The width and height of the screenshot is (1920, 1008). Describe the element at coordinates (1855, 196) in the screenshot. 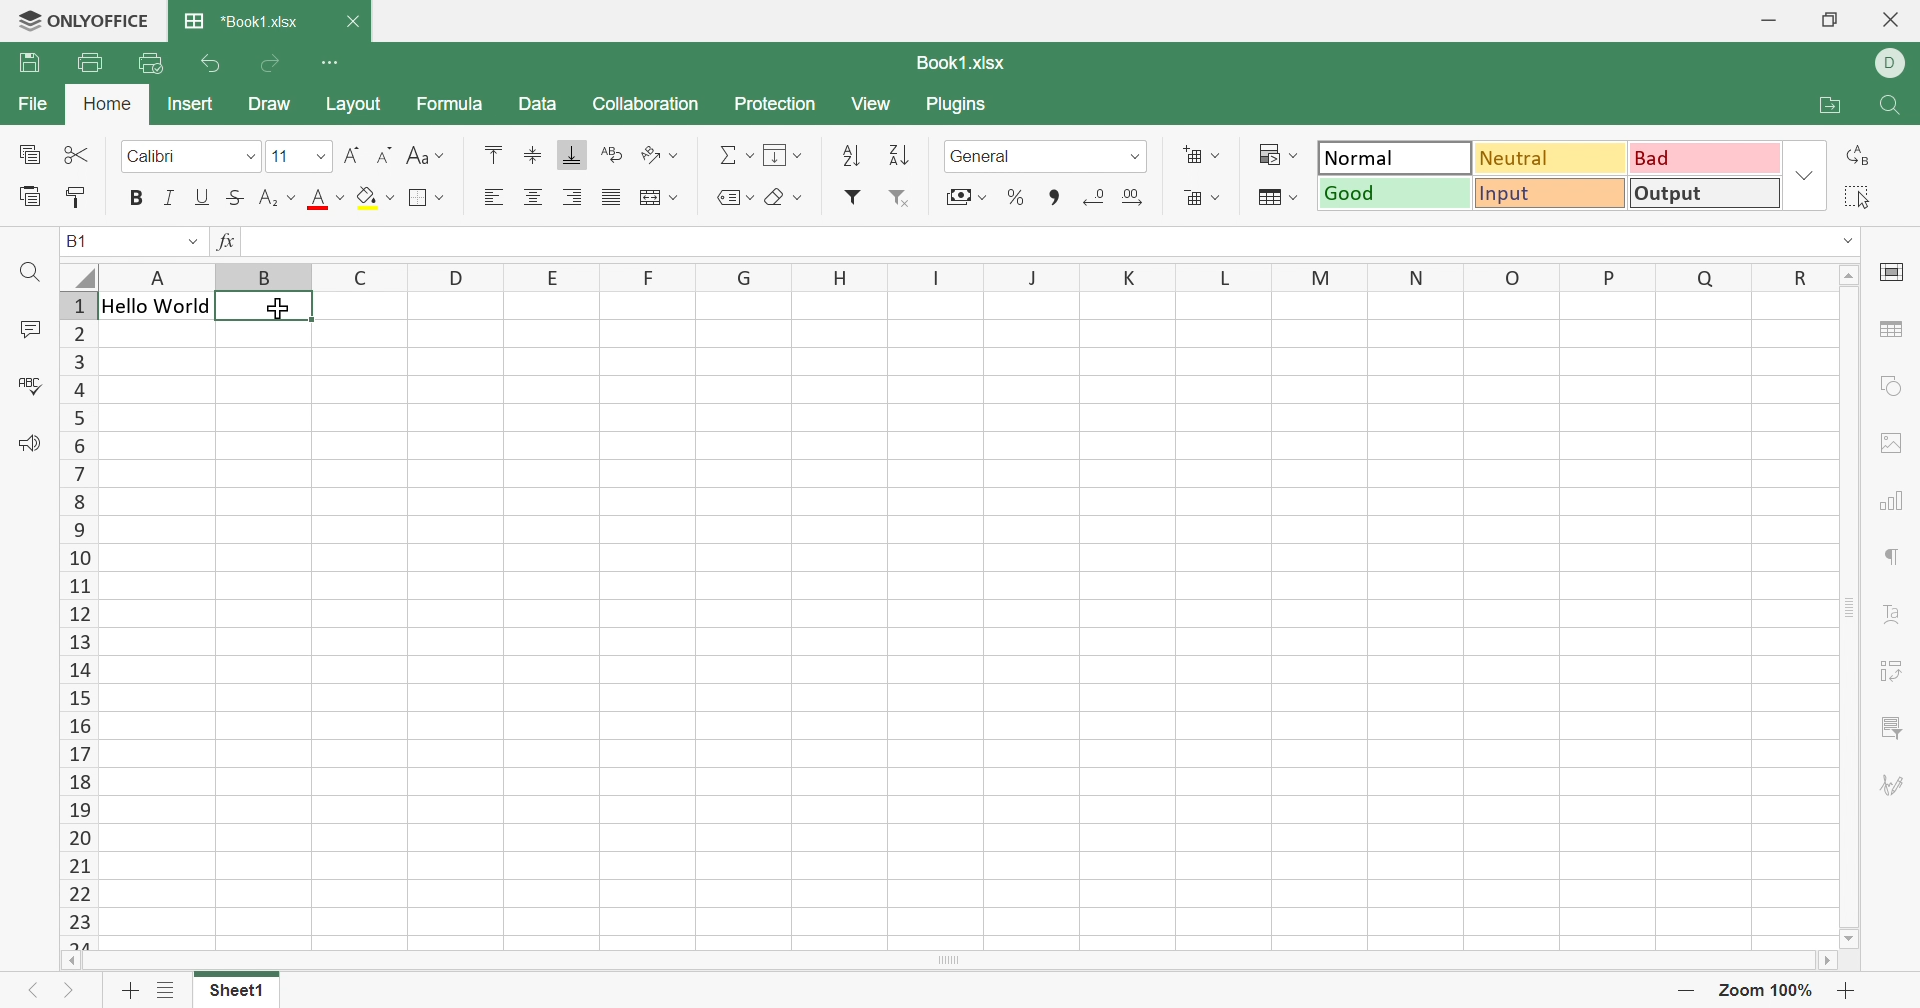

I see `Select all` at that location.